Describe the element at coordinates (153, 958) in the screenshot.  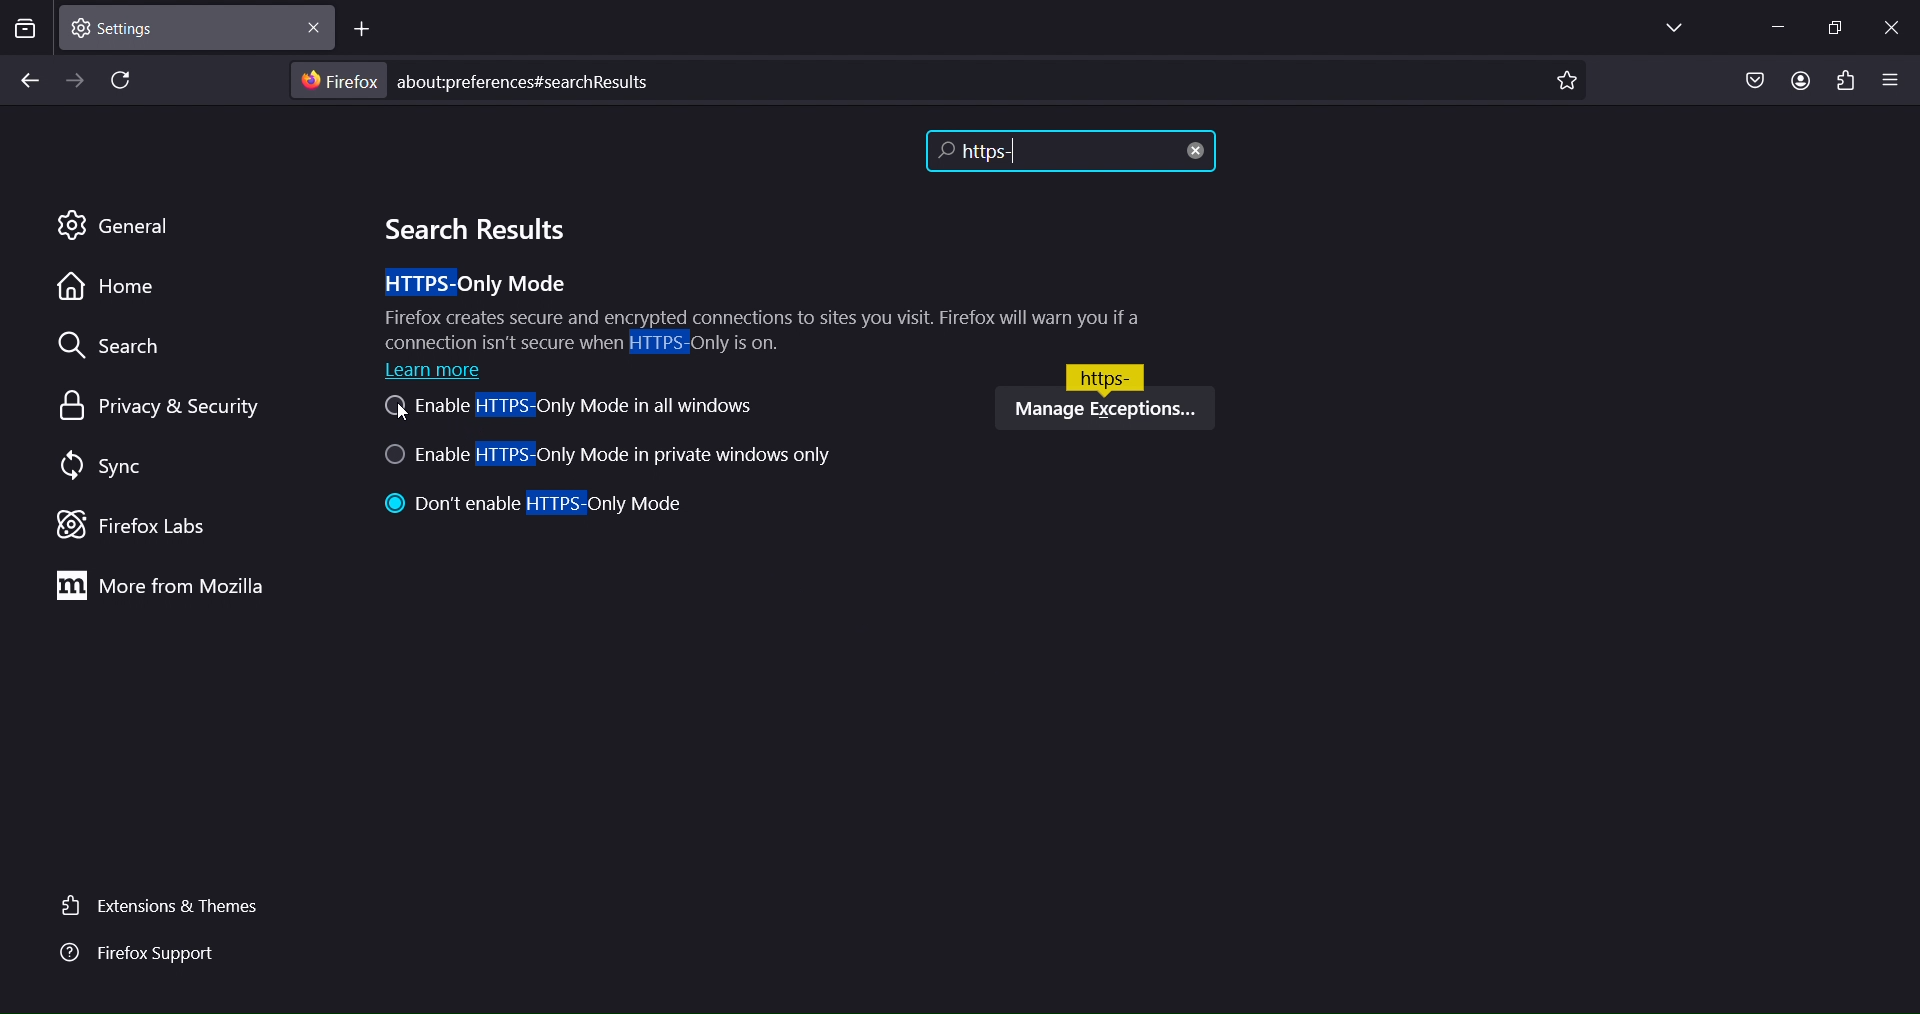
I see `firefox support` at that location.